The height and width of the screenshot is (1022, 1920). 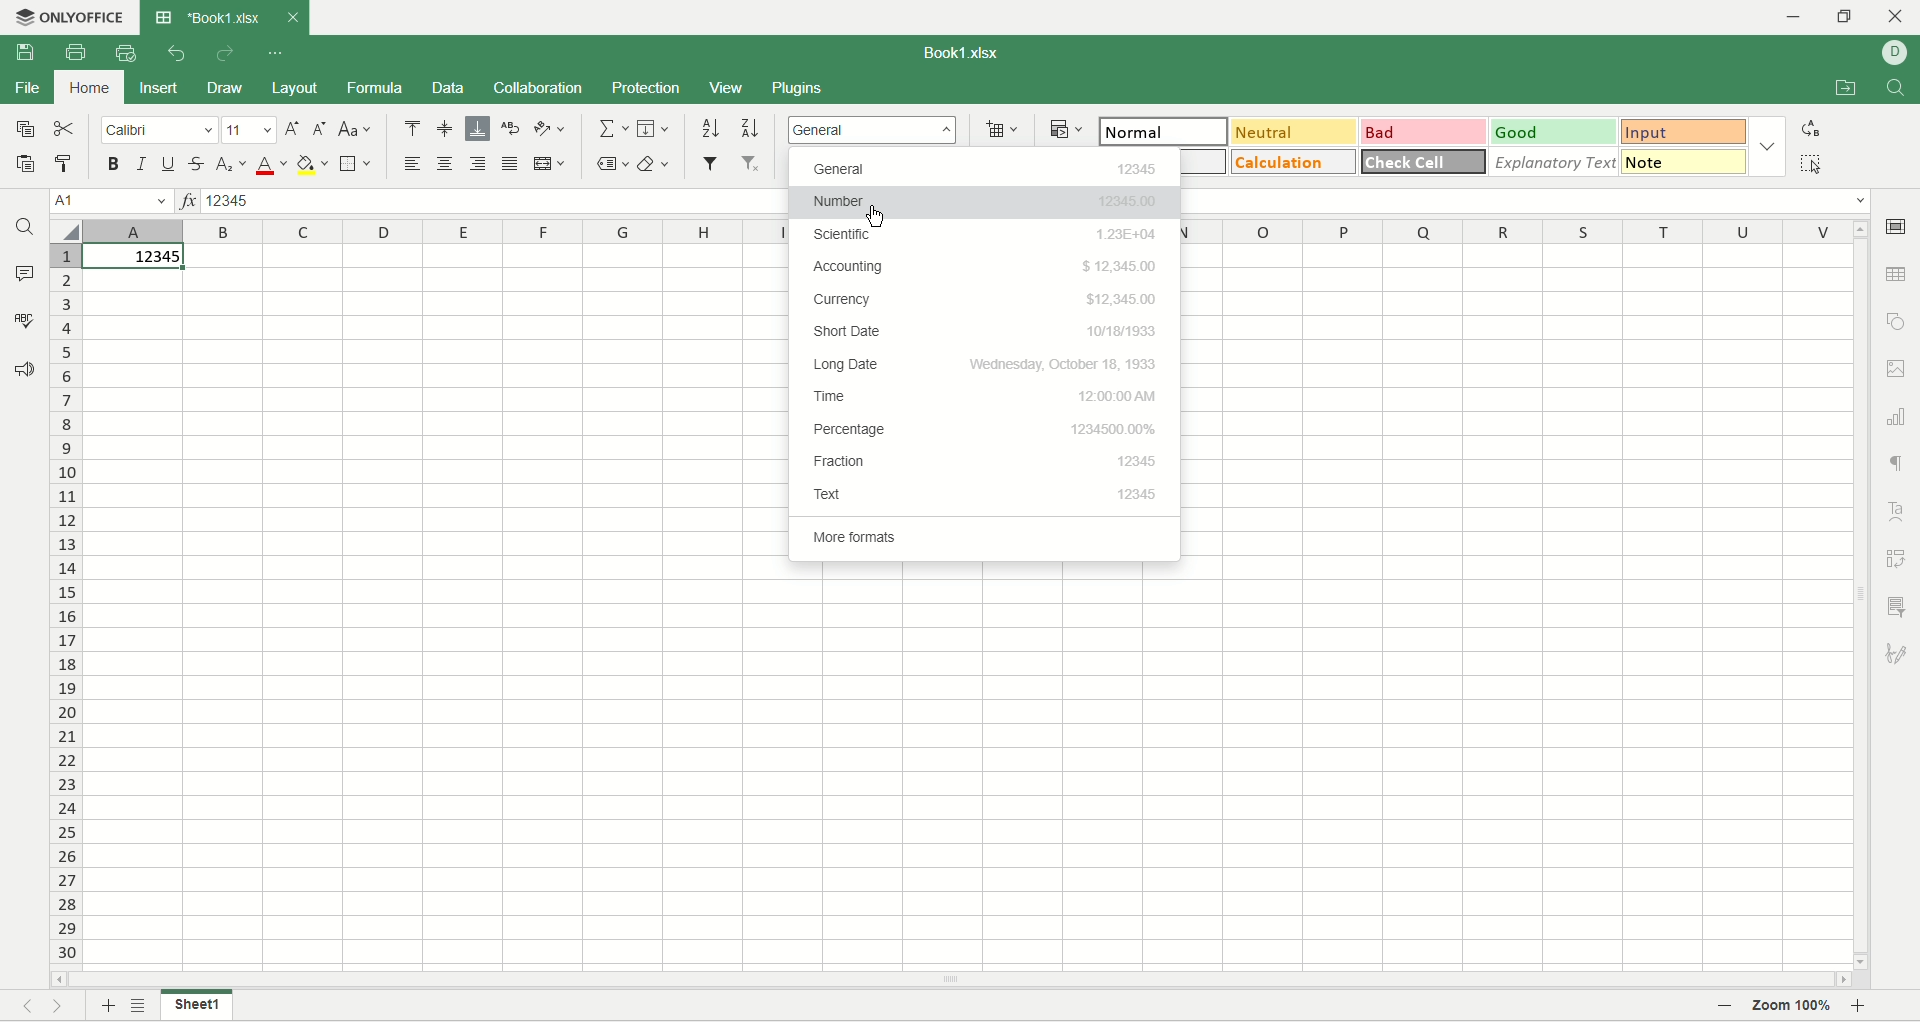 I want to click on align left, so click(x=416, y=165).